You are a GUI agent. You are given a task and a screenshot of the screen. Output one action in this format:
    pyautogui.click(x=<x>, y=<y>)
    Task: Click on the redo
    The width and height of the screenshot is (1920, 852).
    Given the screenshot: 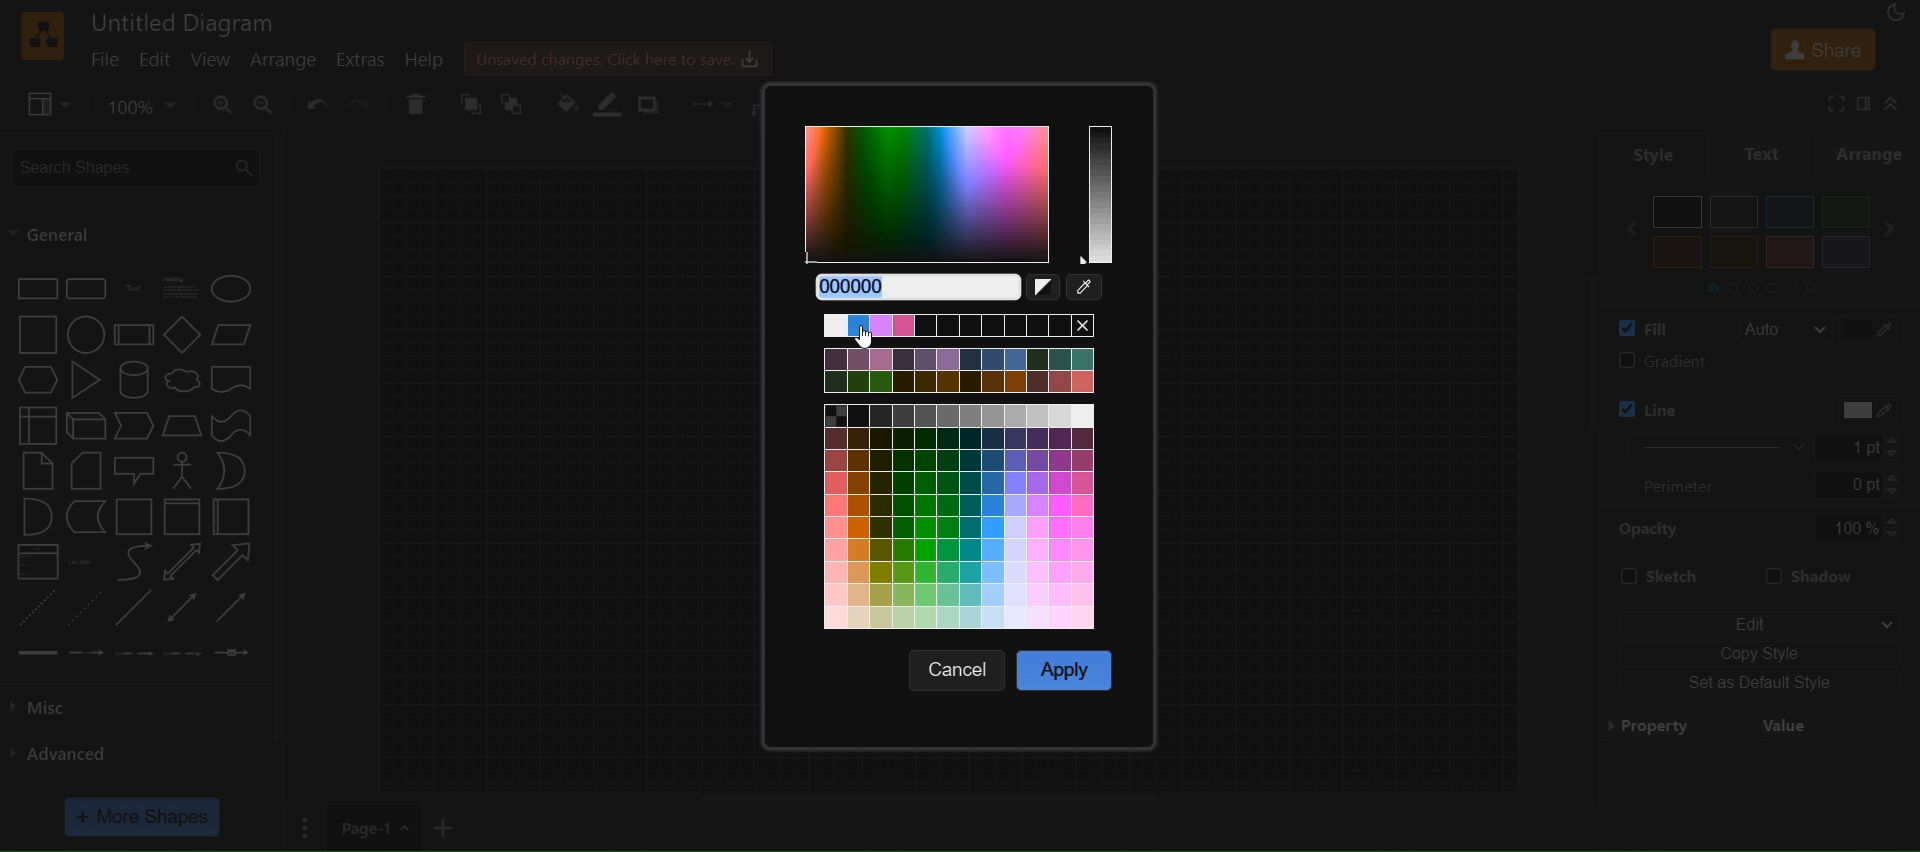 What is the action you would take?
    pyautogui.click(x=362, y=103)
    